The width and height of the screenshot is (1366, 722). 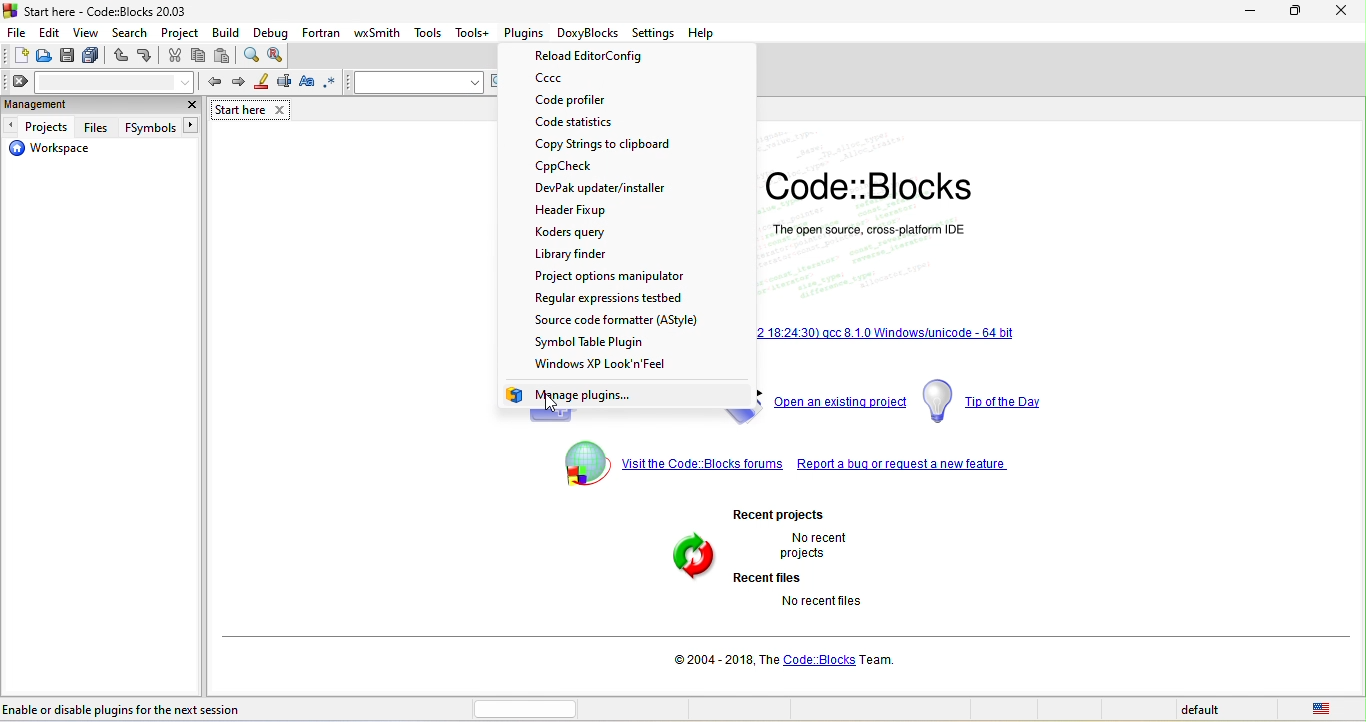 What do you see at coordinates (585, 210) in the screenshot?
I see `header fixup` at bounding box center [585, 210].